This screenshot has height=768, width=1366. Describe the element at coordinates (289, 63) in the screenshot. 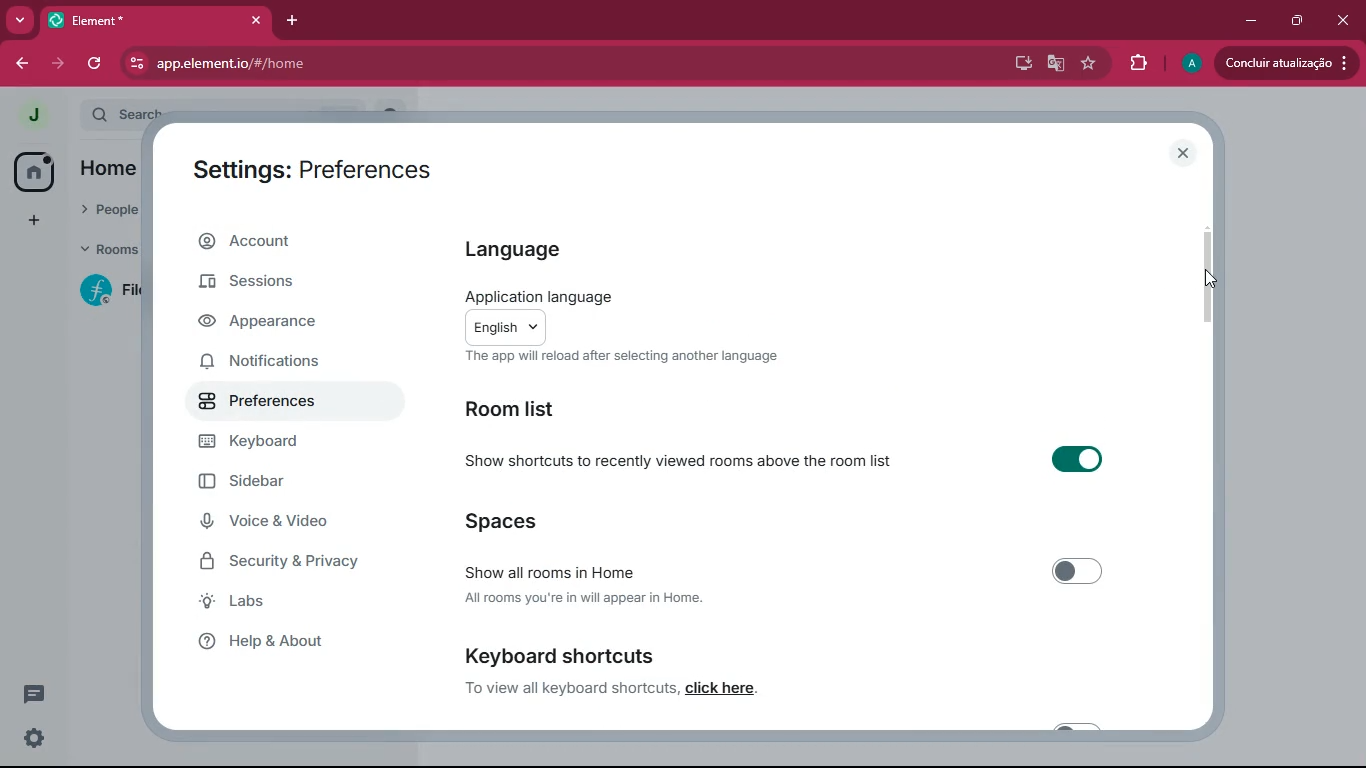

I see `app.element.io/#/home` at that location.